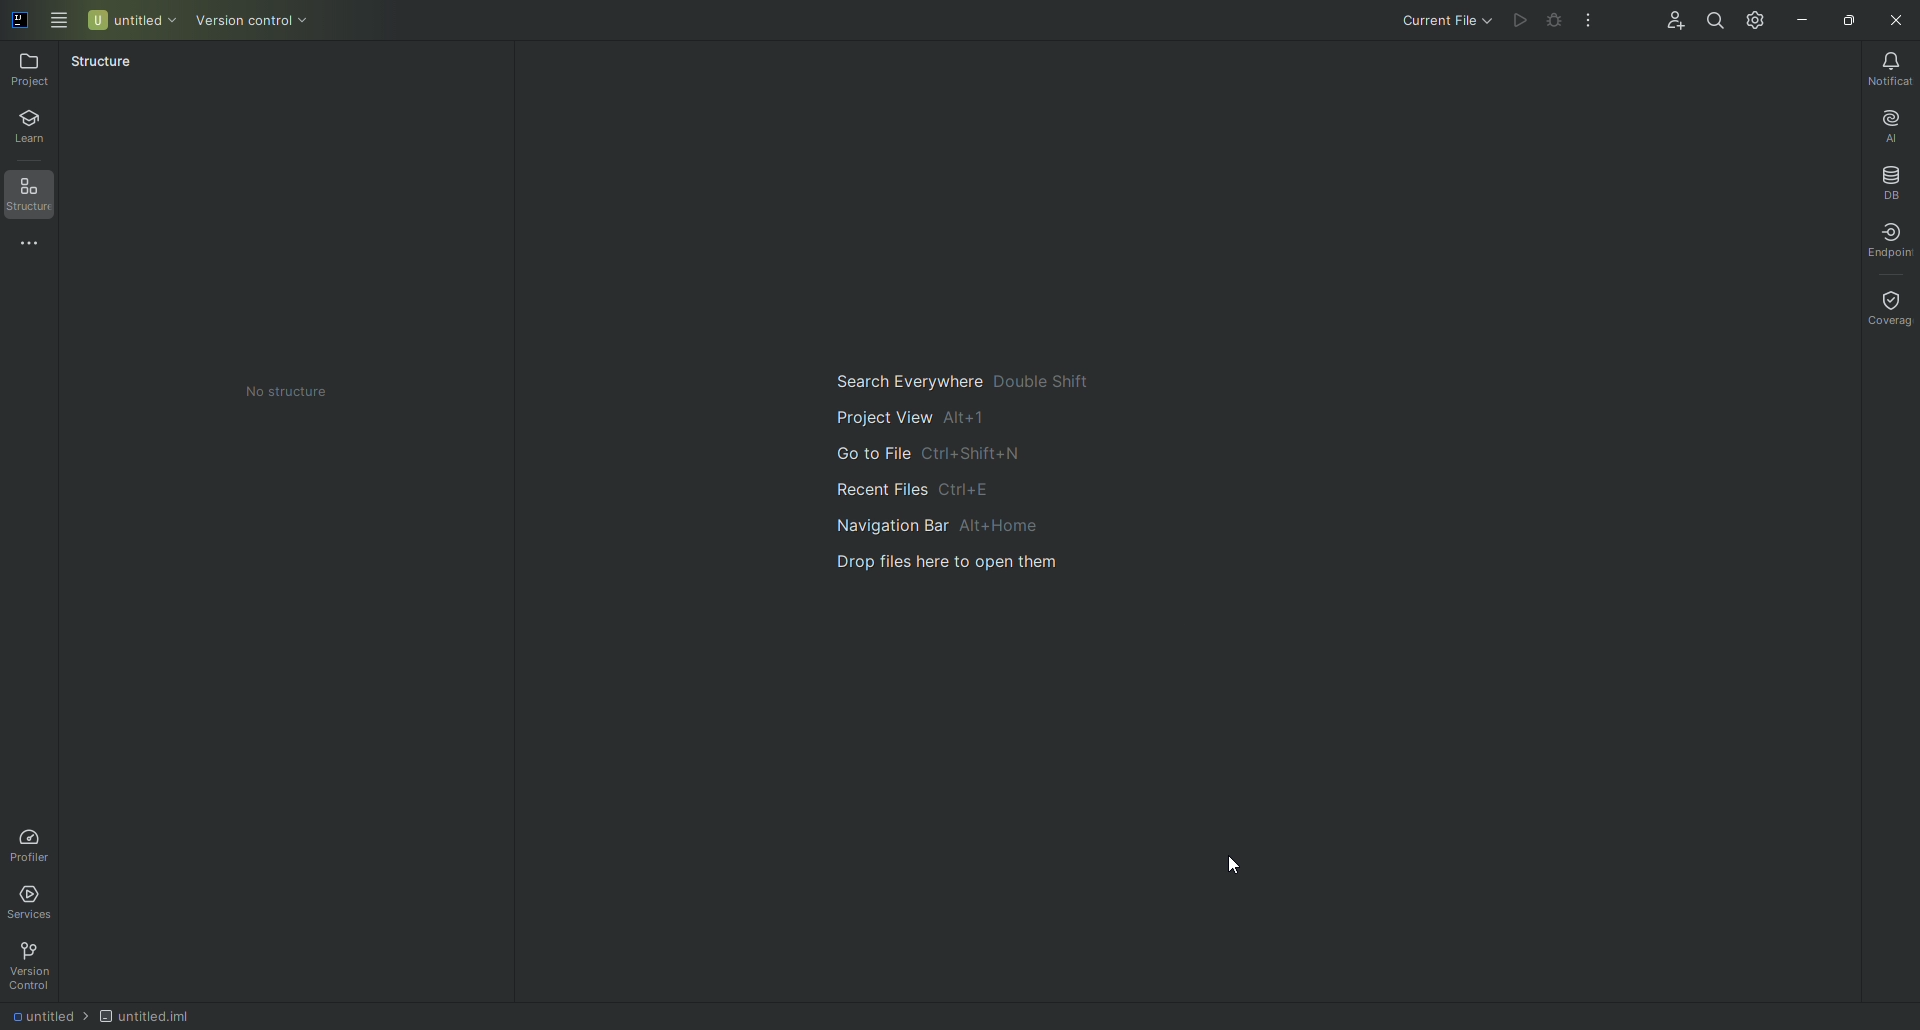 This screenshot has height=1030, width=1920. Describe the element at coordinates (136, 22) in the screenshot. I see `Untitled` at that location.